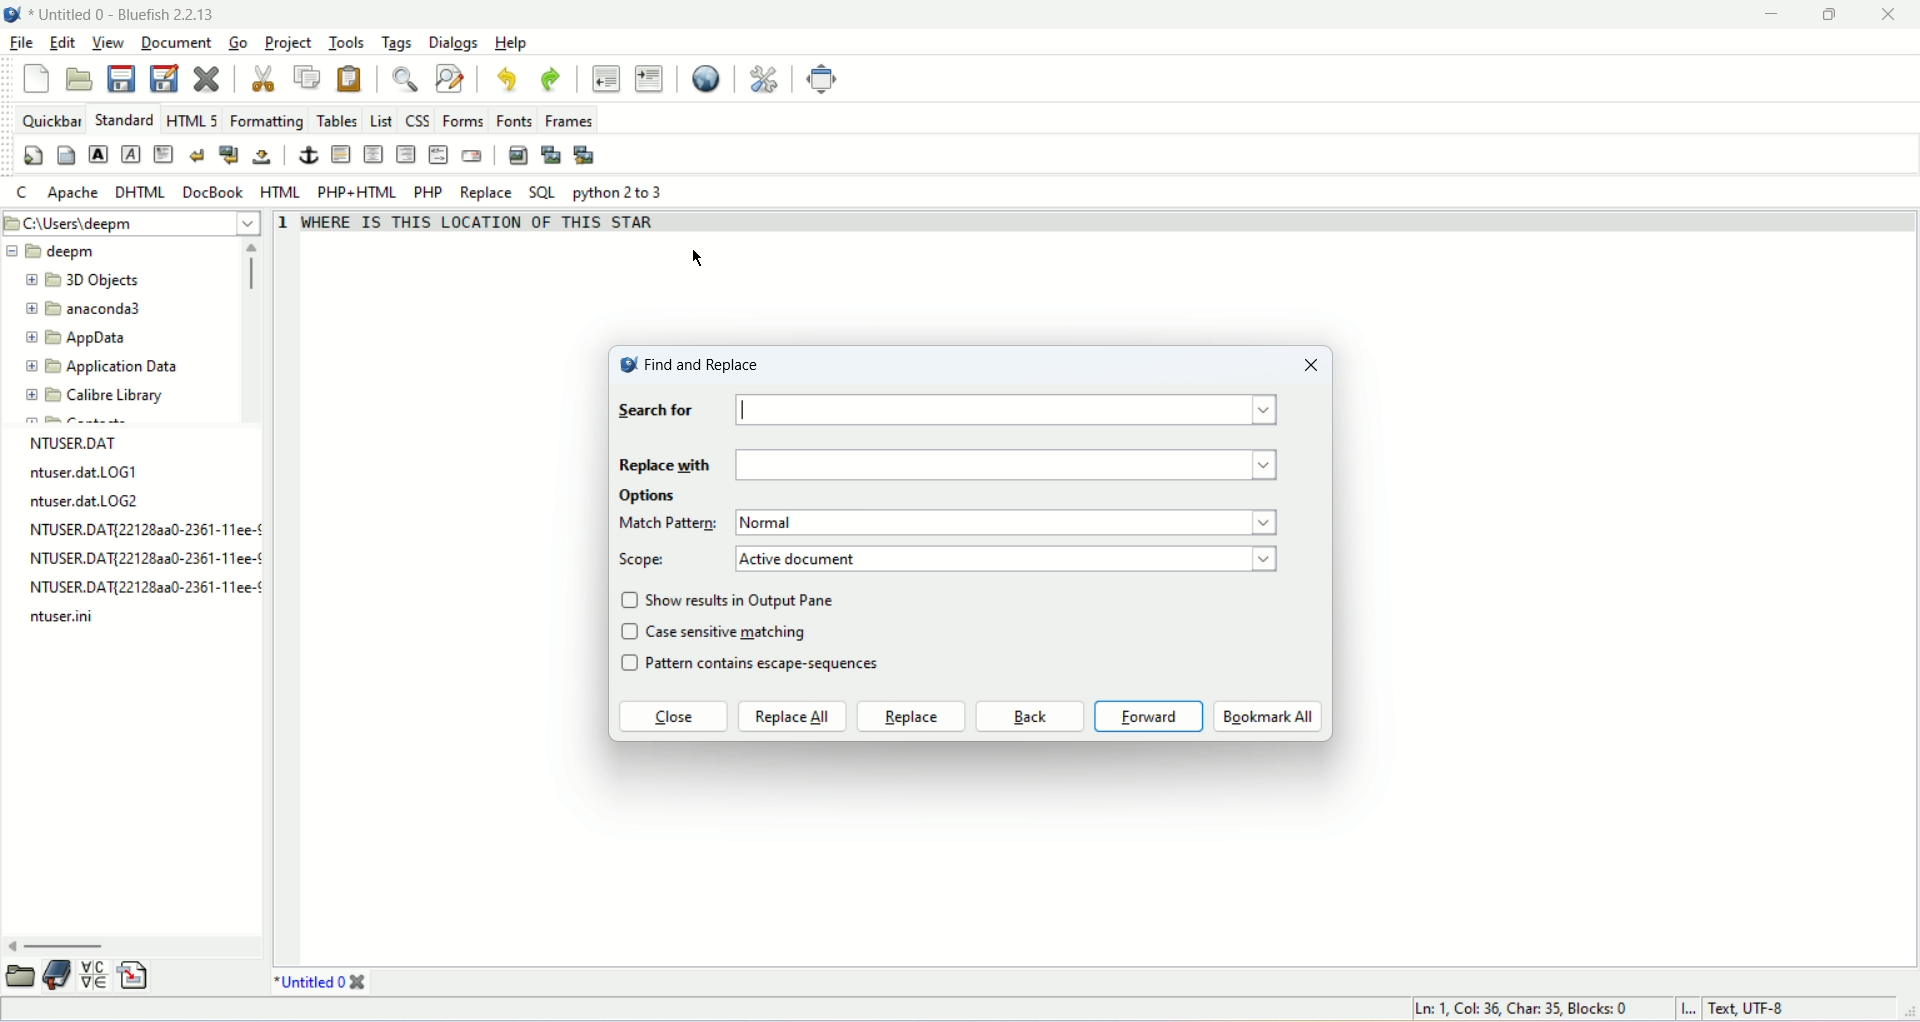 The image size is (1920, 1022). I want to click on email, so click(472, 155).